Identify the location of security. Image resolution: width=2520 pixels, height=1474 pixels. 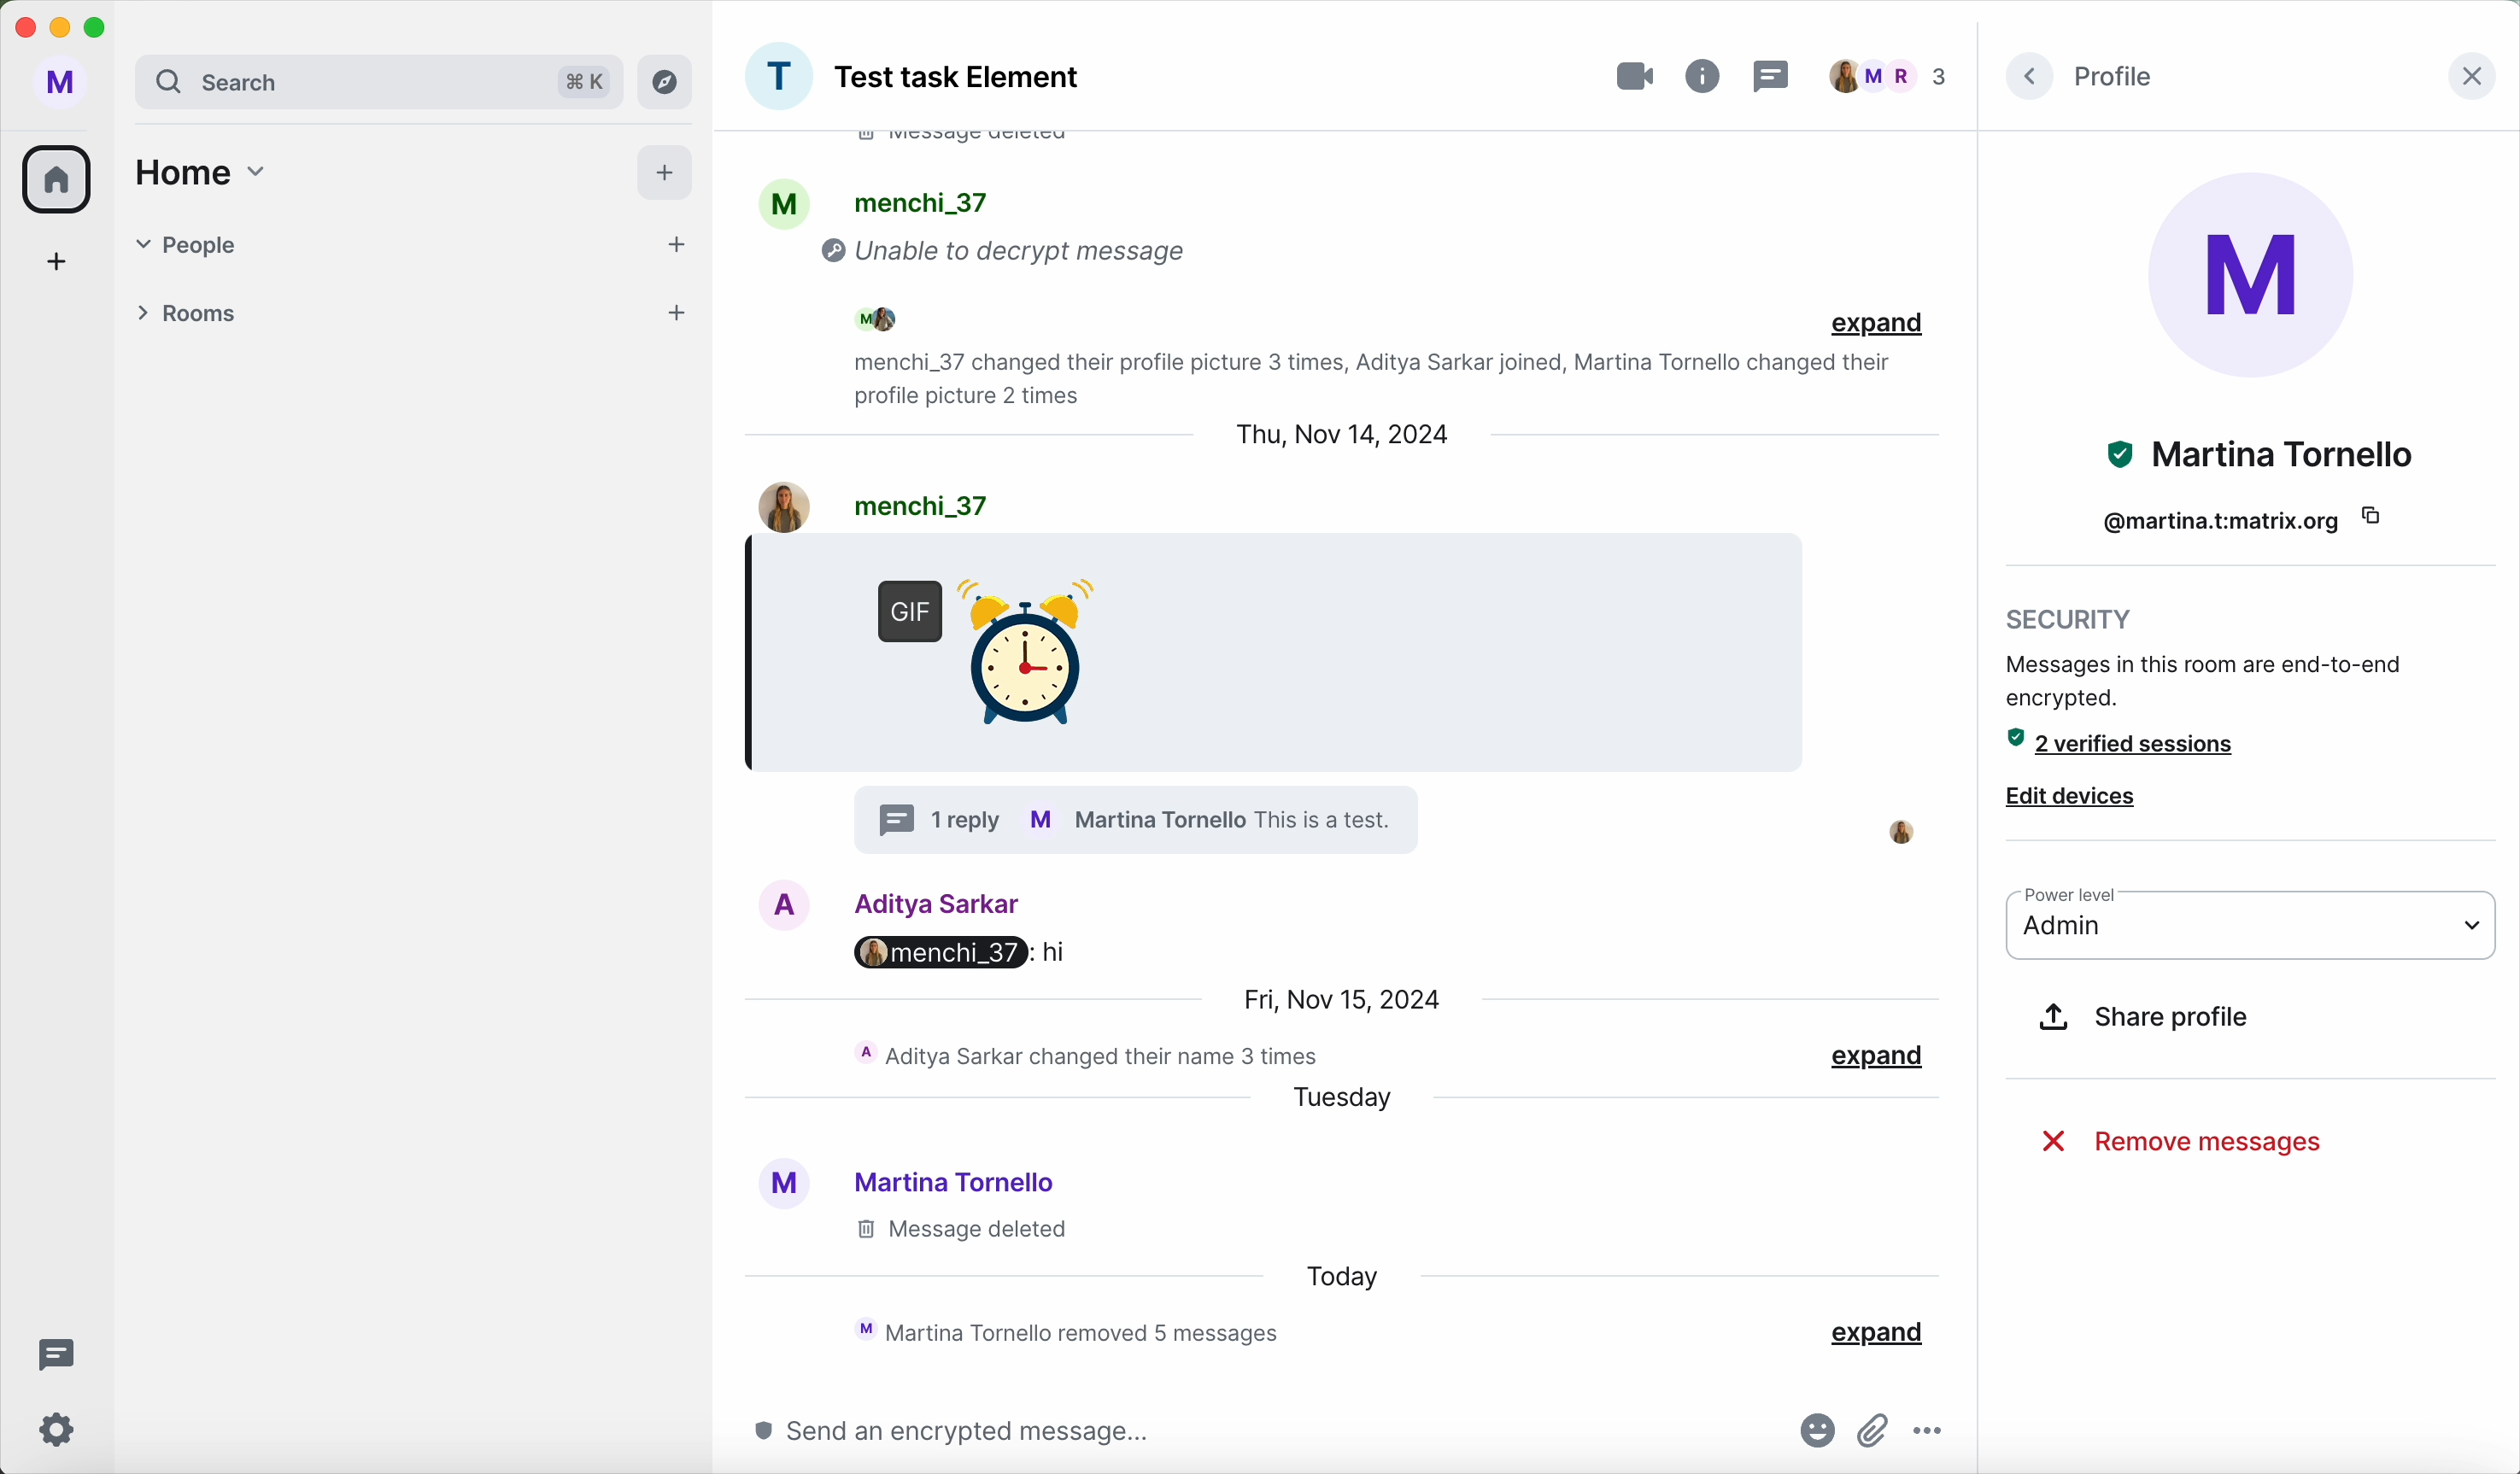
(2208, 658).